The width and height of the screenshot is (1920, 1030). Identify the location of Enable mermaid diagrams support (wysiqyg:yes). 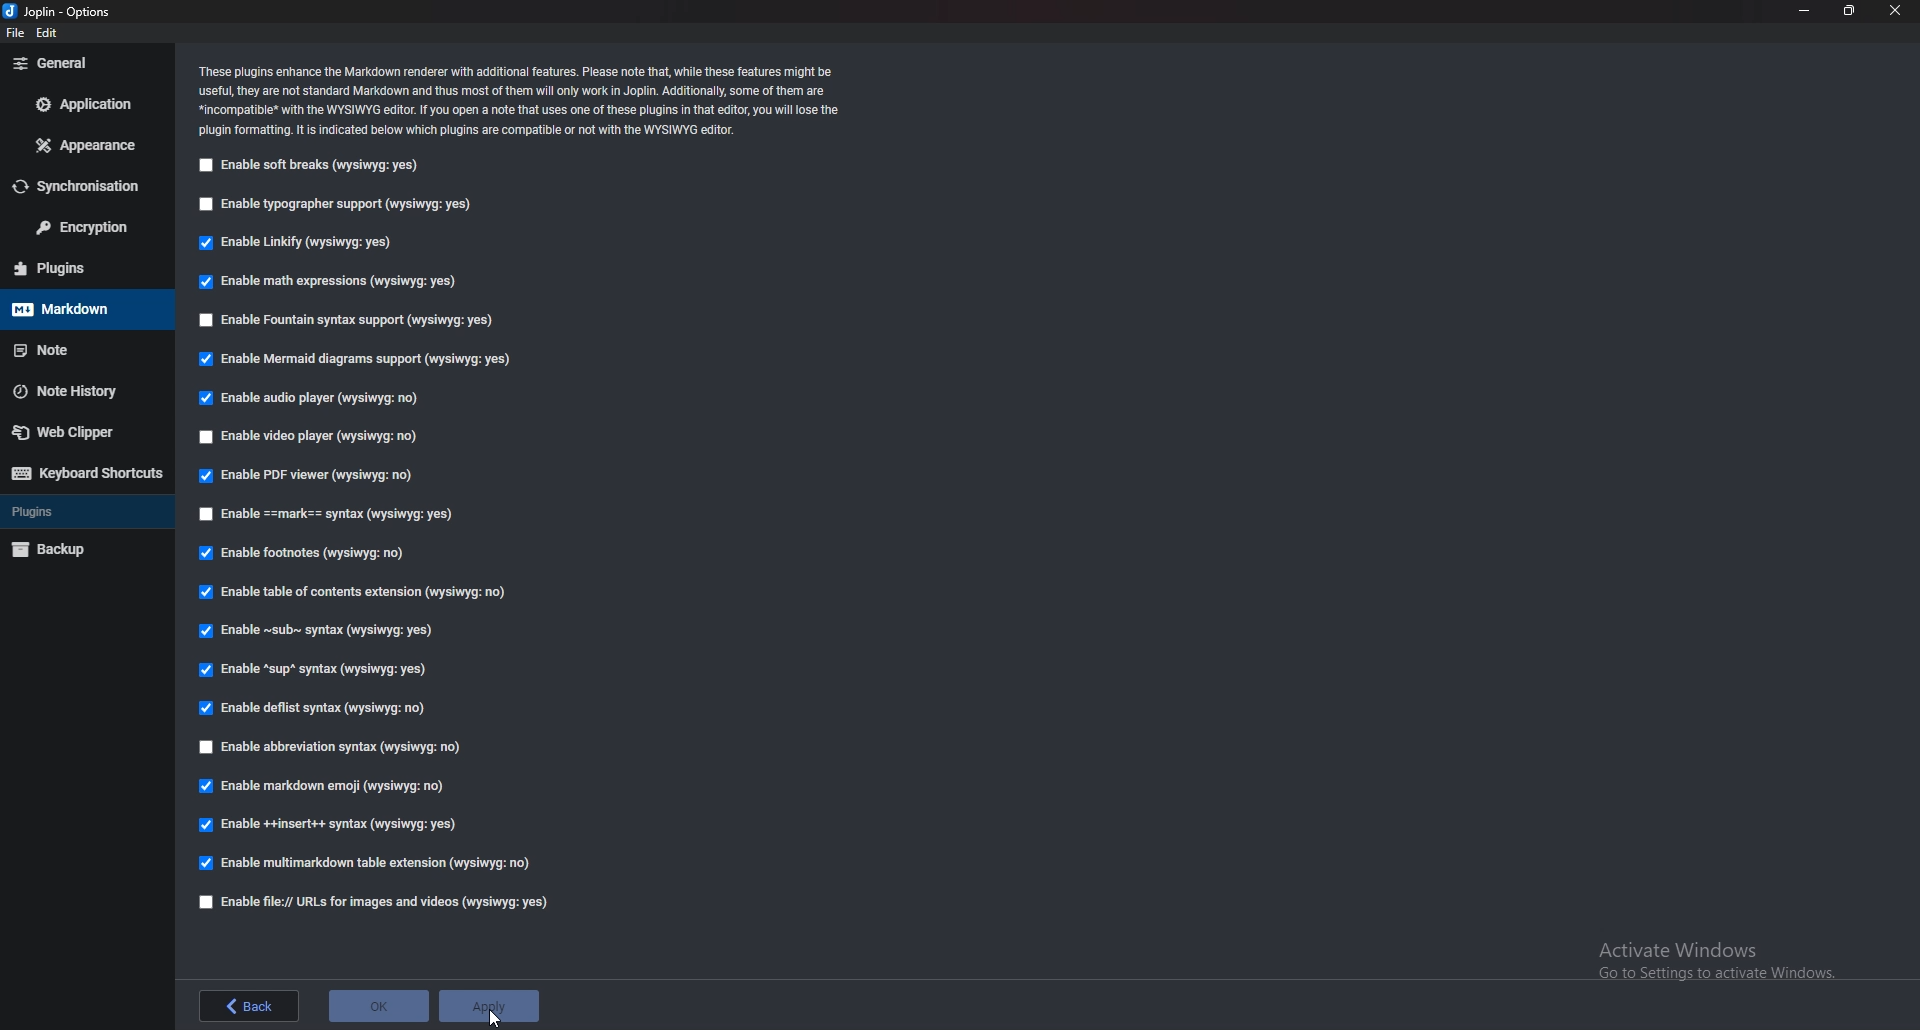
(358, 362).